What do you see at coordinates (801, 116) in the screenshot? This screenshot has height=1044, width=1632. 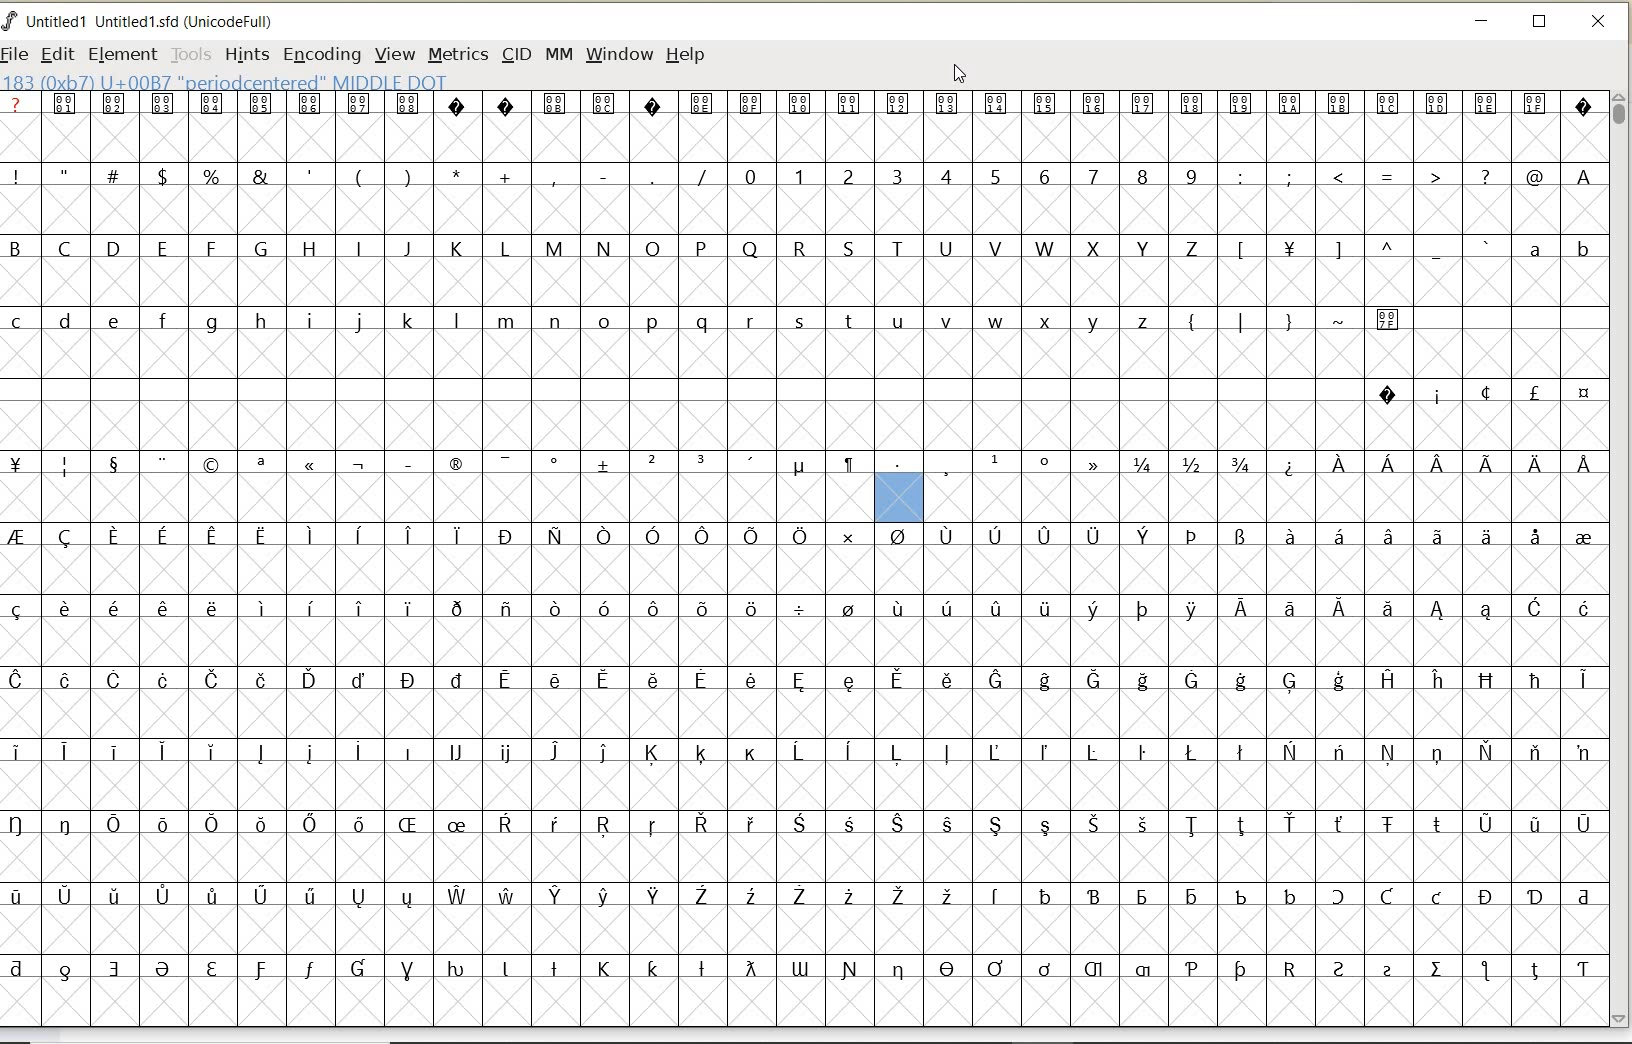 I see `special characters` at bounding box center [801, 116].